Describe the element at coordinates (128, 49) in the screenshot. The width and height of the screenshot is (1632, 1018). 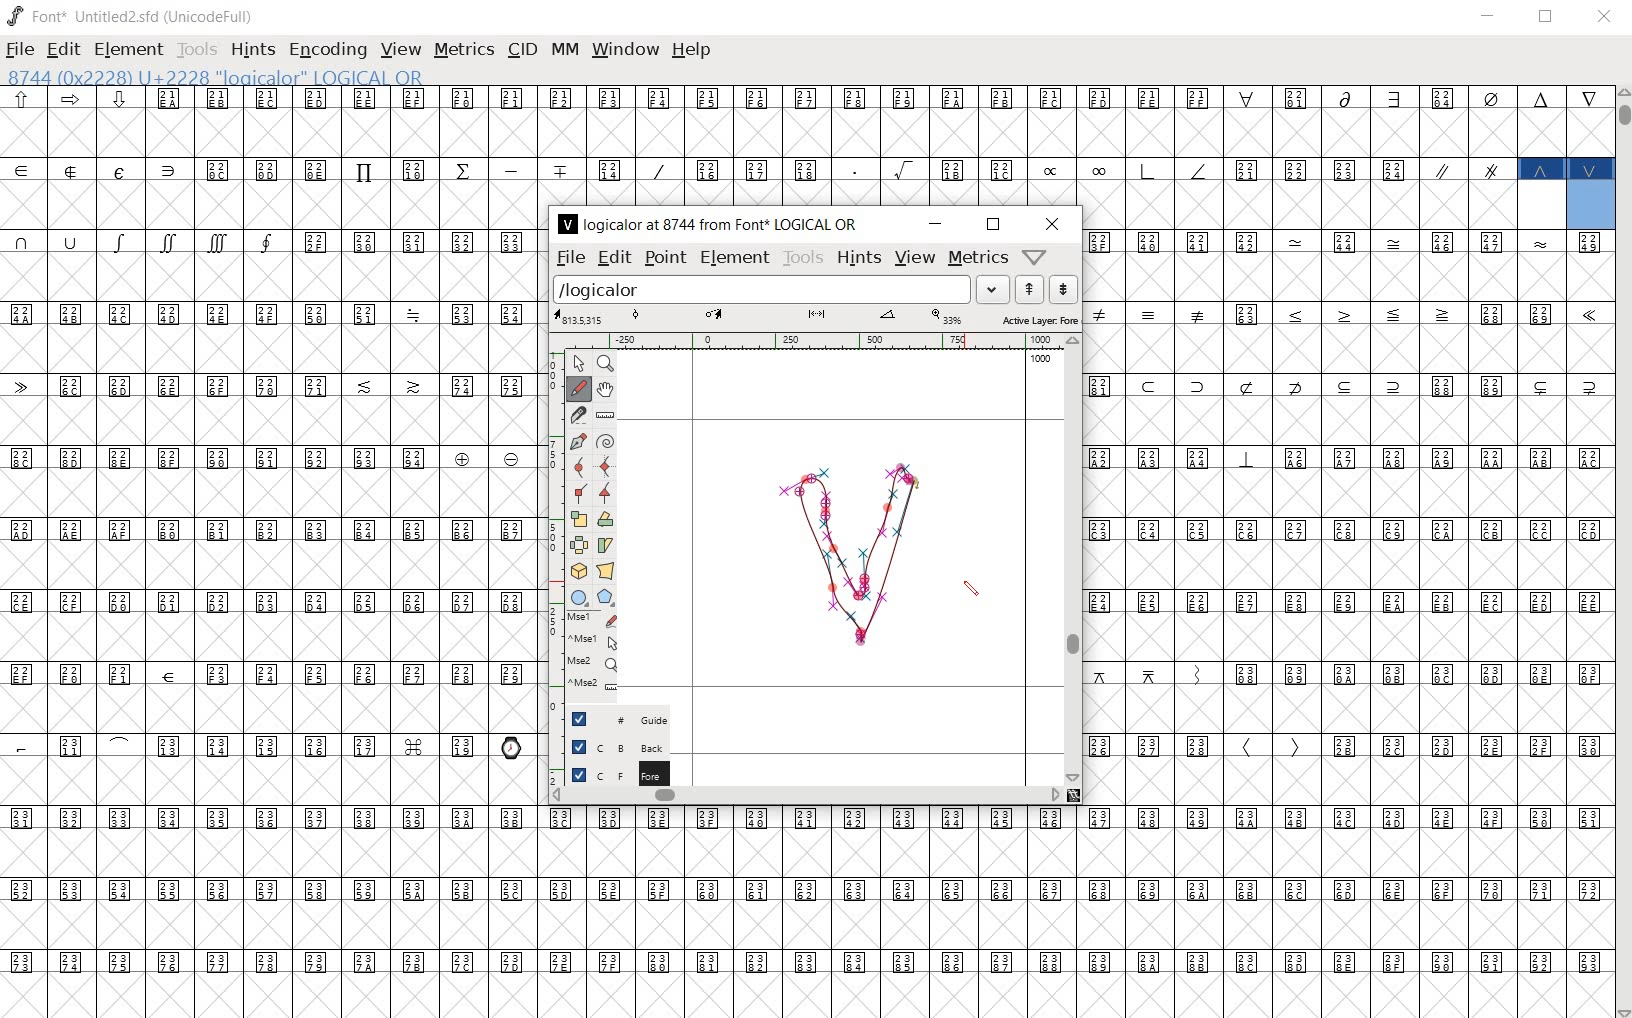
I see `element` at that location.